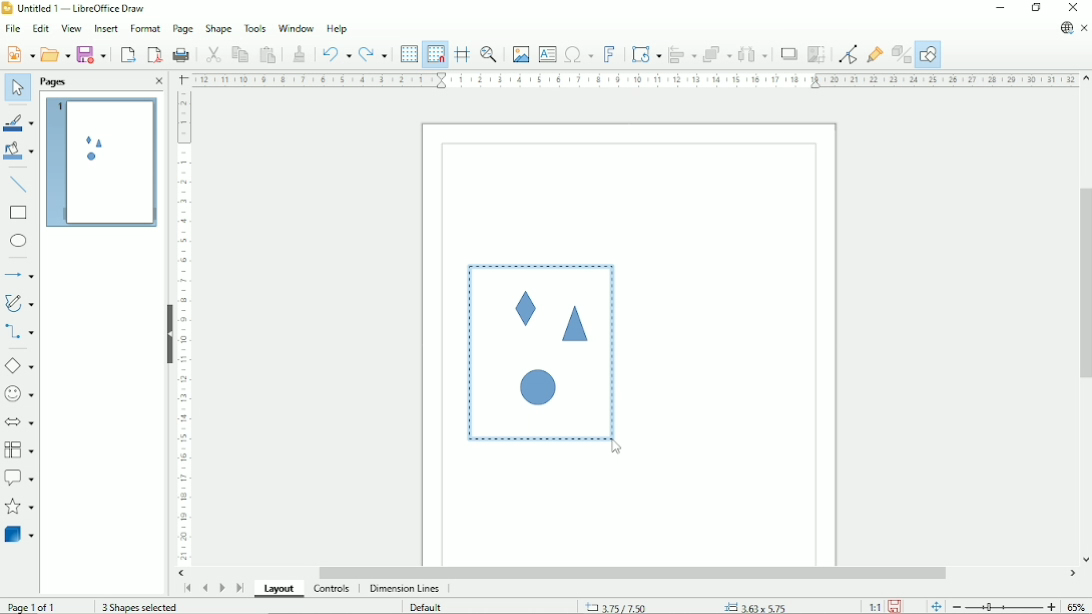 The height and width of the screenshot is (614, 1092). What do you see at coordinates (1085, 560) in the screenshot?
I see `Vertical scroll button` at bounding box center [1085, 560].